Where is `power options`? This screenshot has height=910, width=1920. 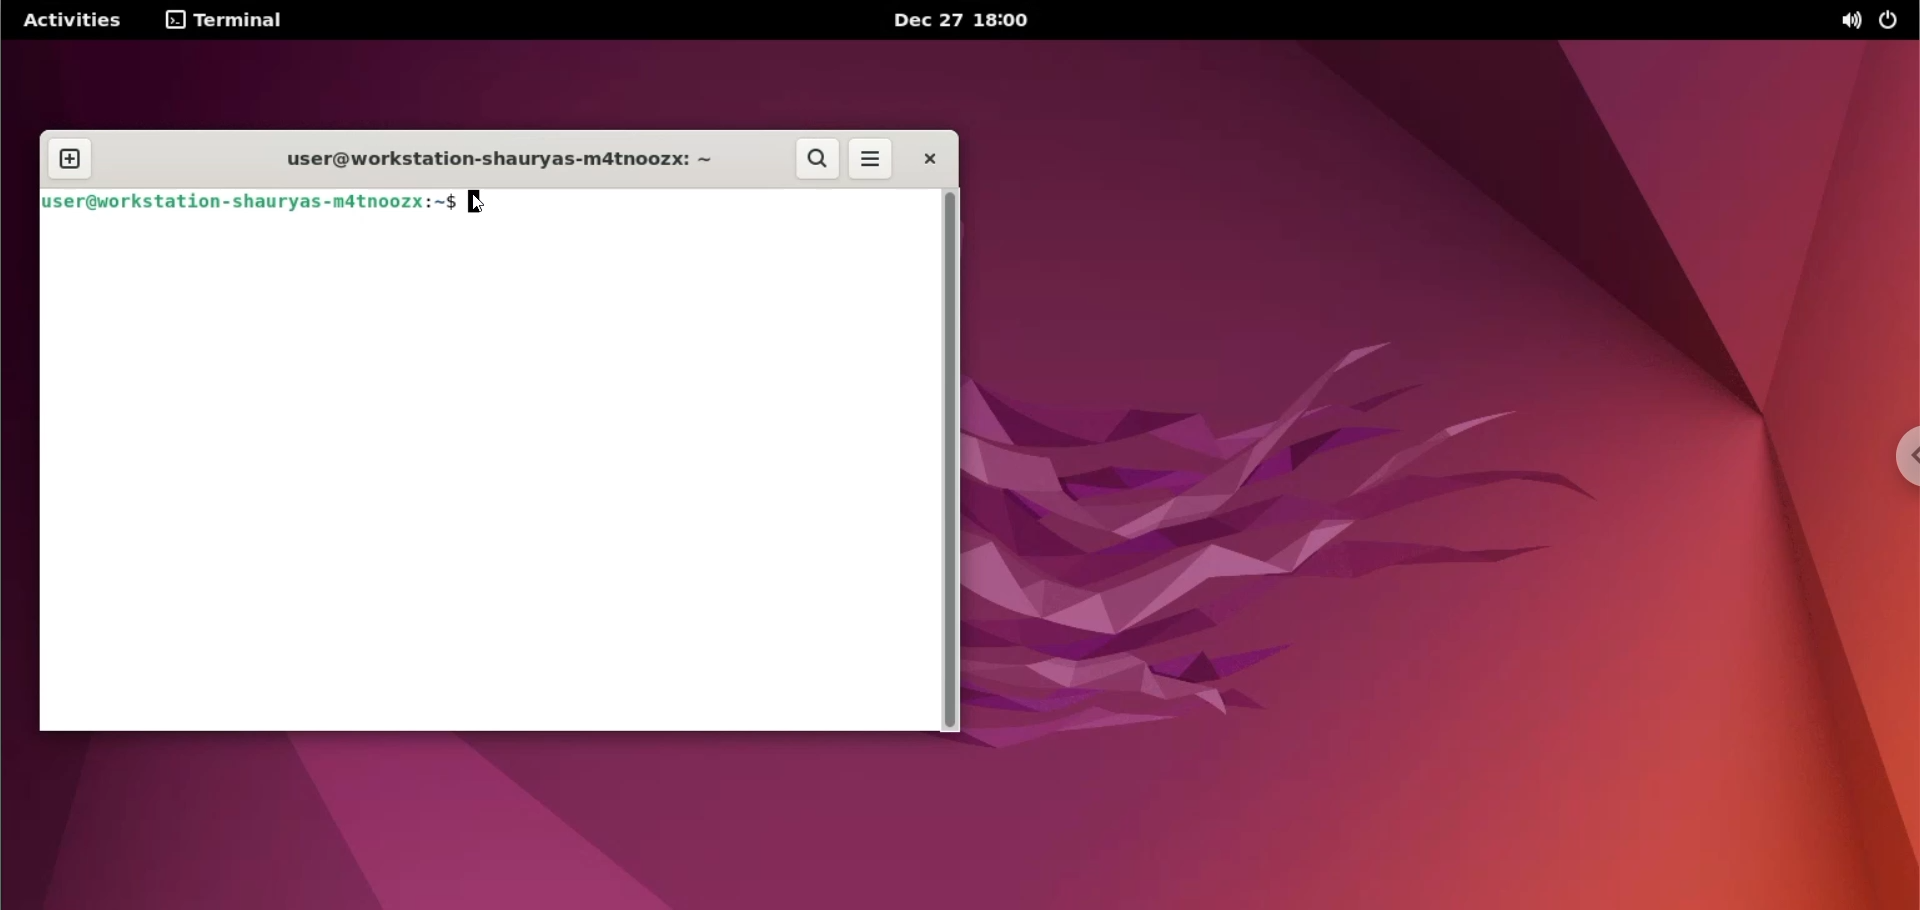 power options is located at coordinates (1888, 23).